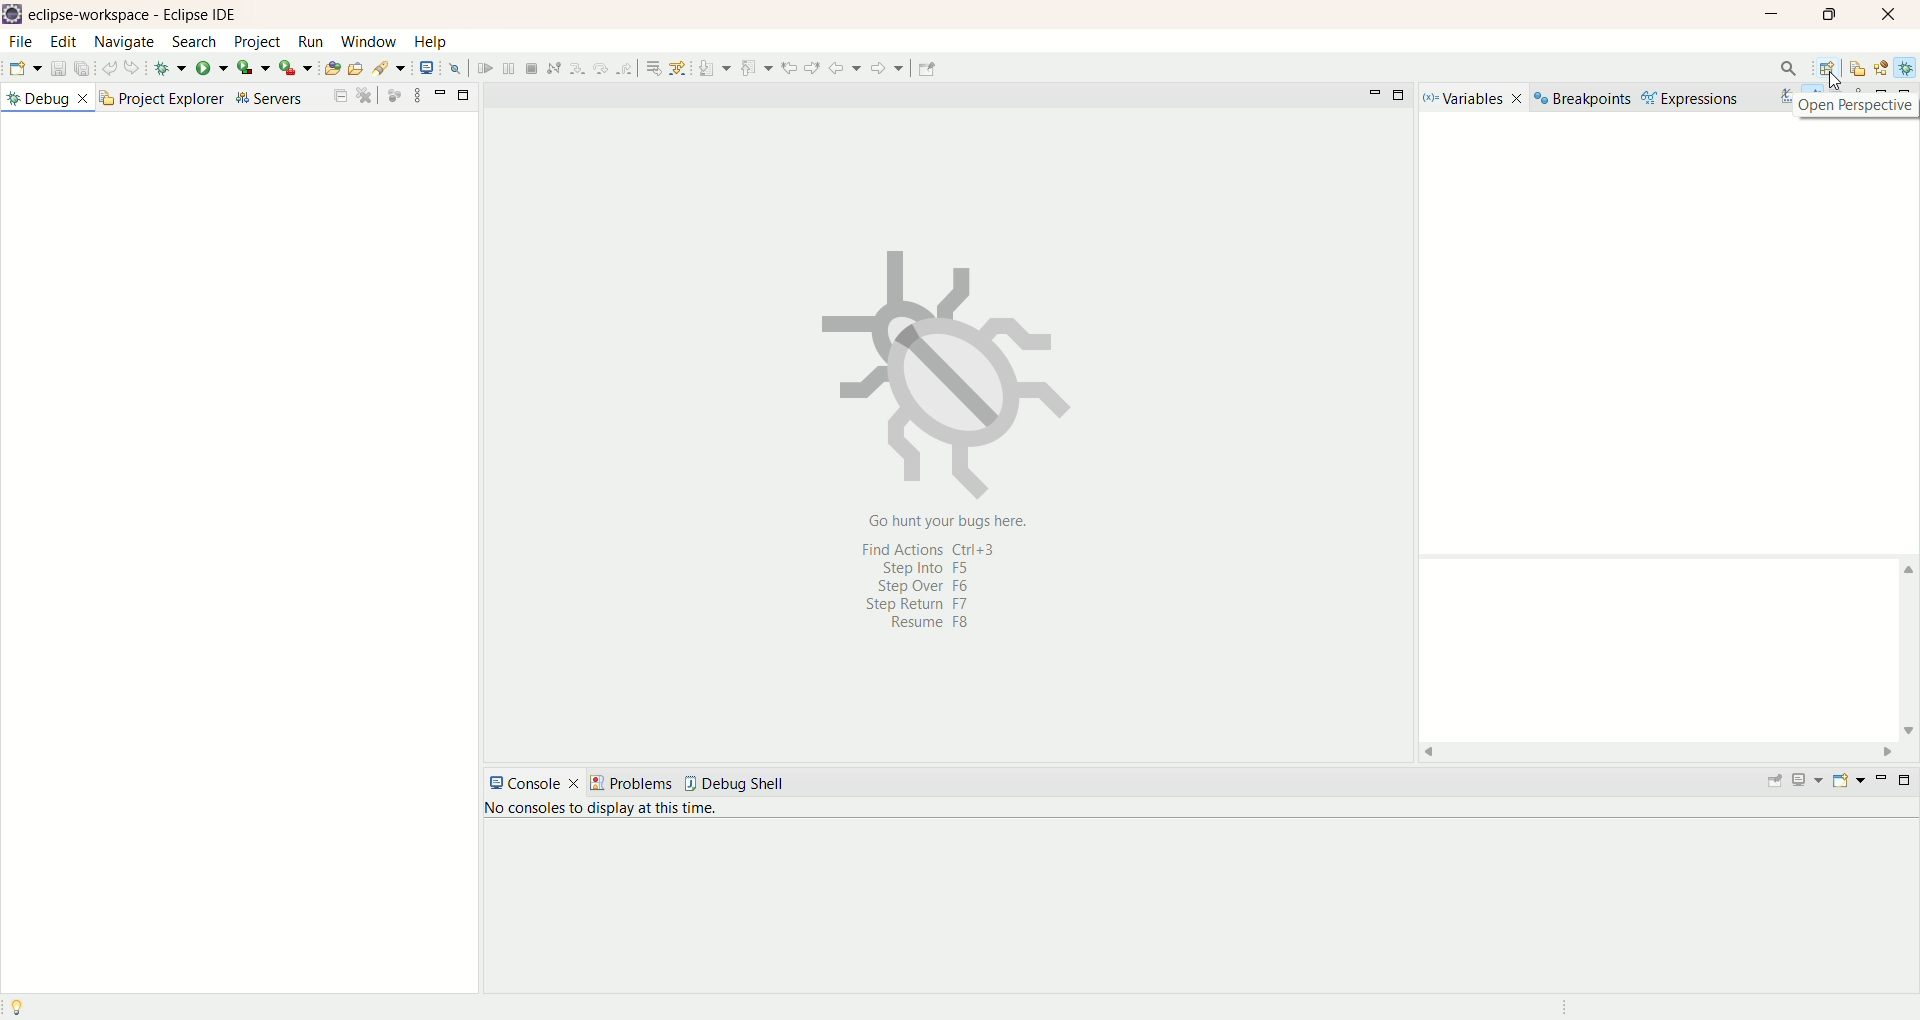  Describe the element at coordinates (937, 373) in the screenshot. I see `image` at that location.